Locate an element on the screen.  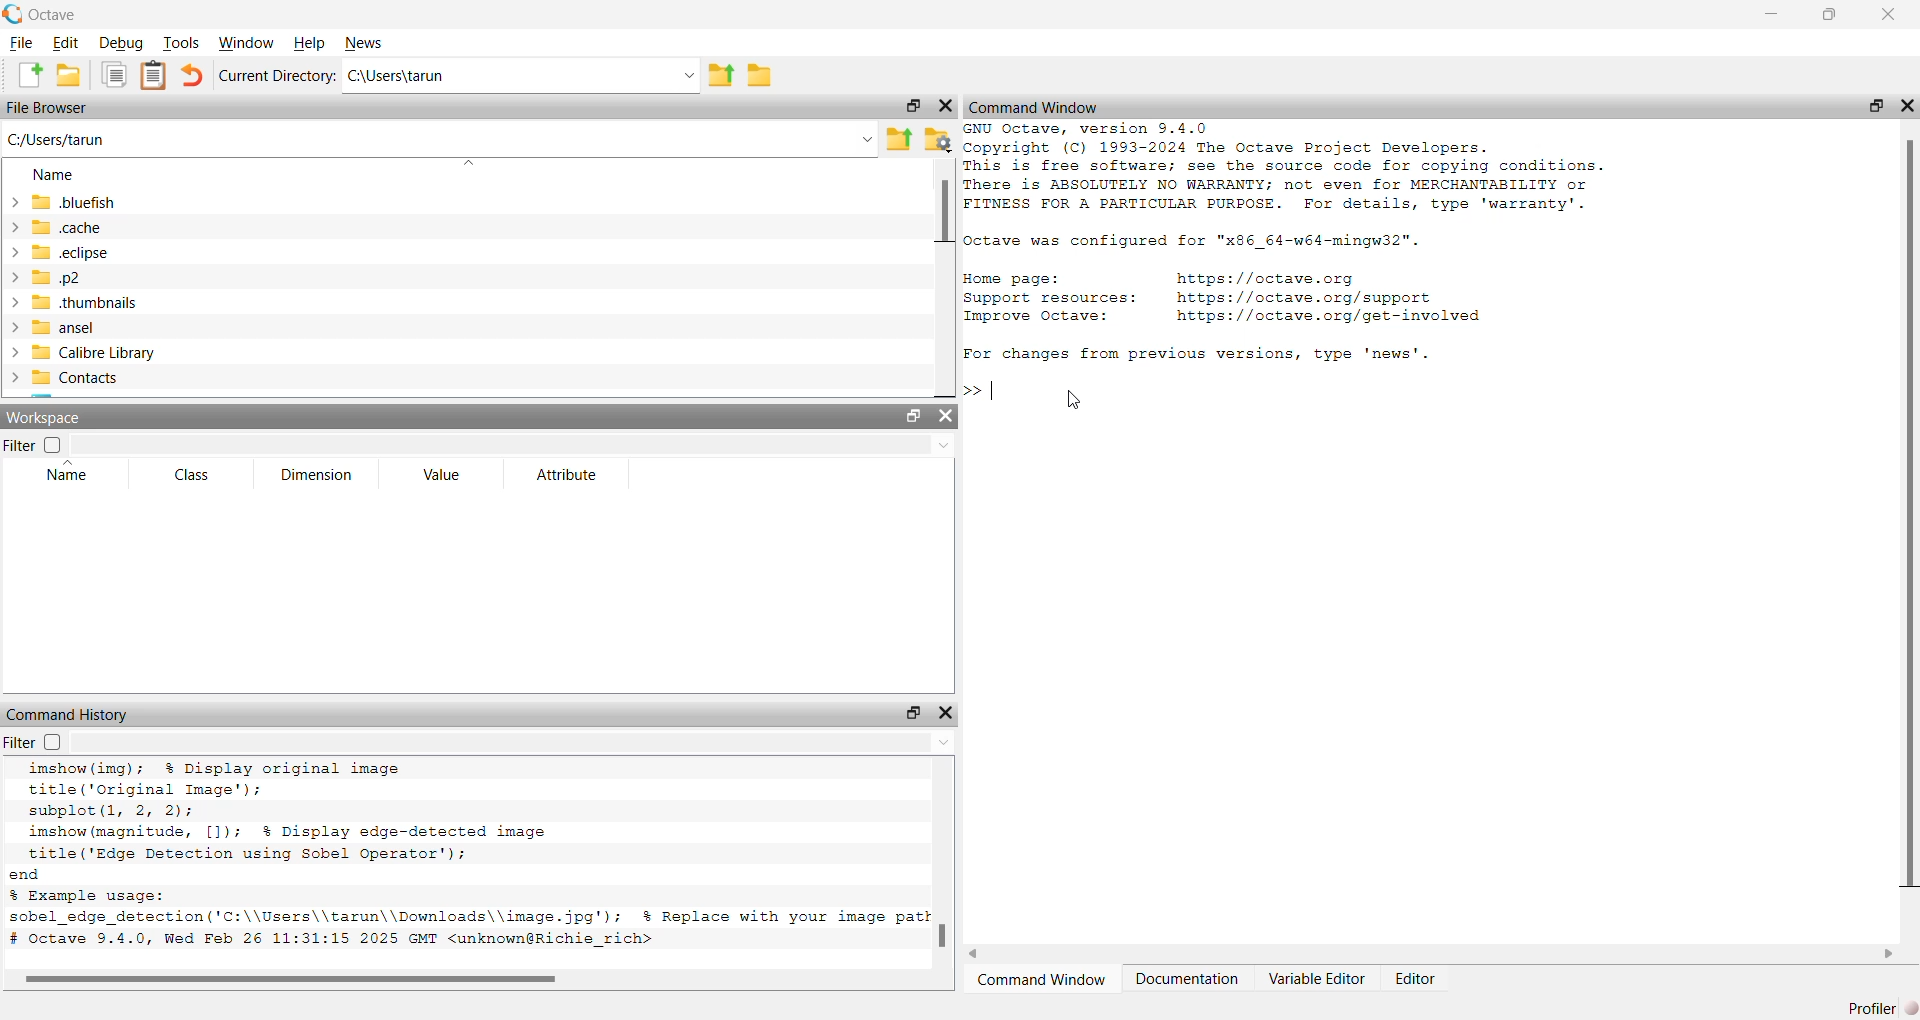
 eclipse is located at coordinates (64, 256).